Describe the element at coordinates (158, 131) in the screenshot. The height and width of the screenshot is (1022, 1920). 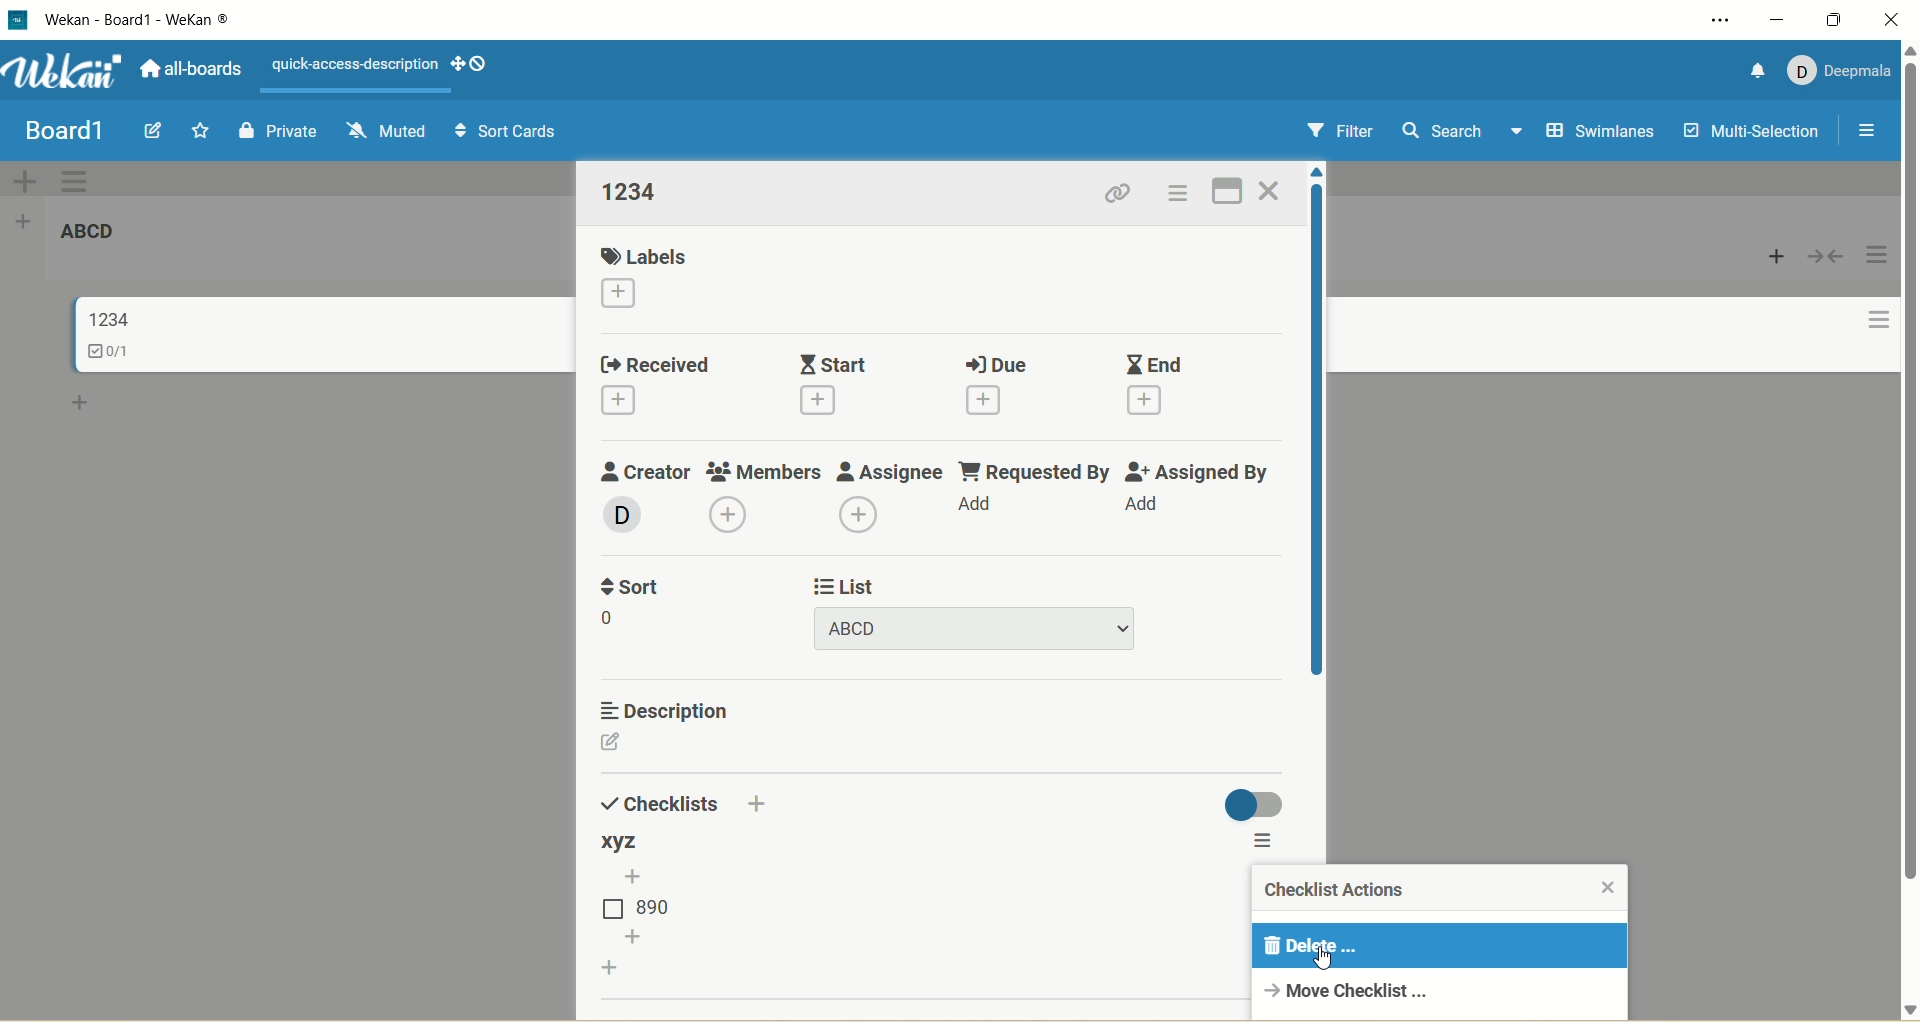
I see `edit` at that location.